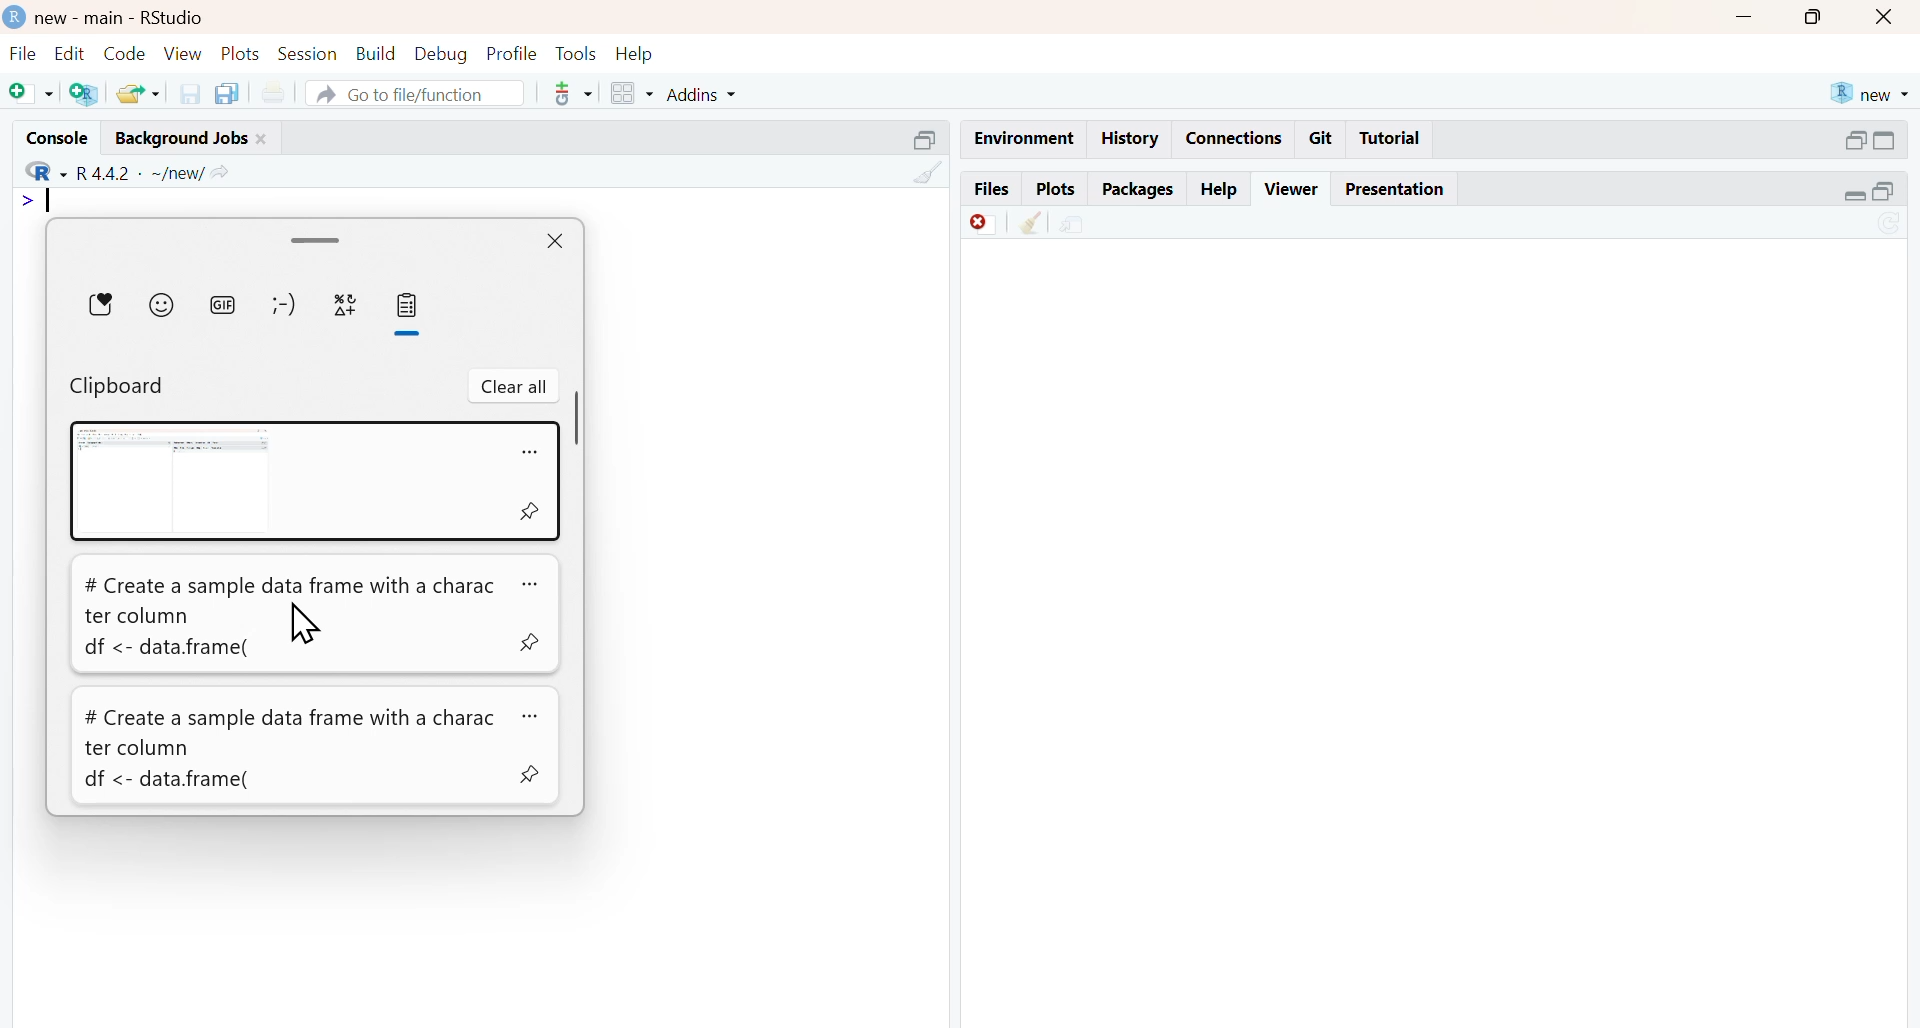  Describe the element at coordinates (1025, 138) in the screenshot. I see `Environment ` at that location.